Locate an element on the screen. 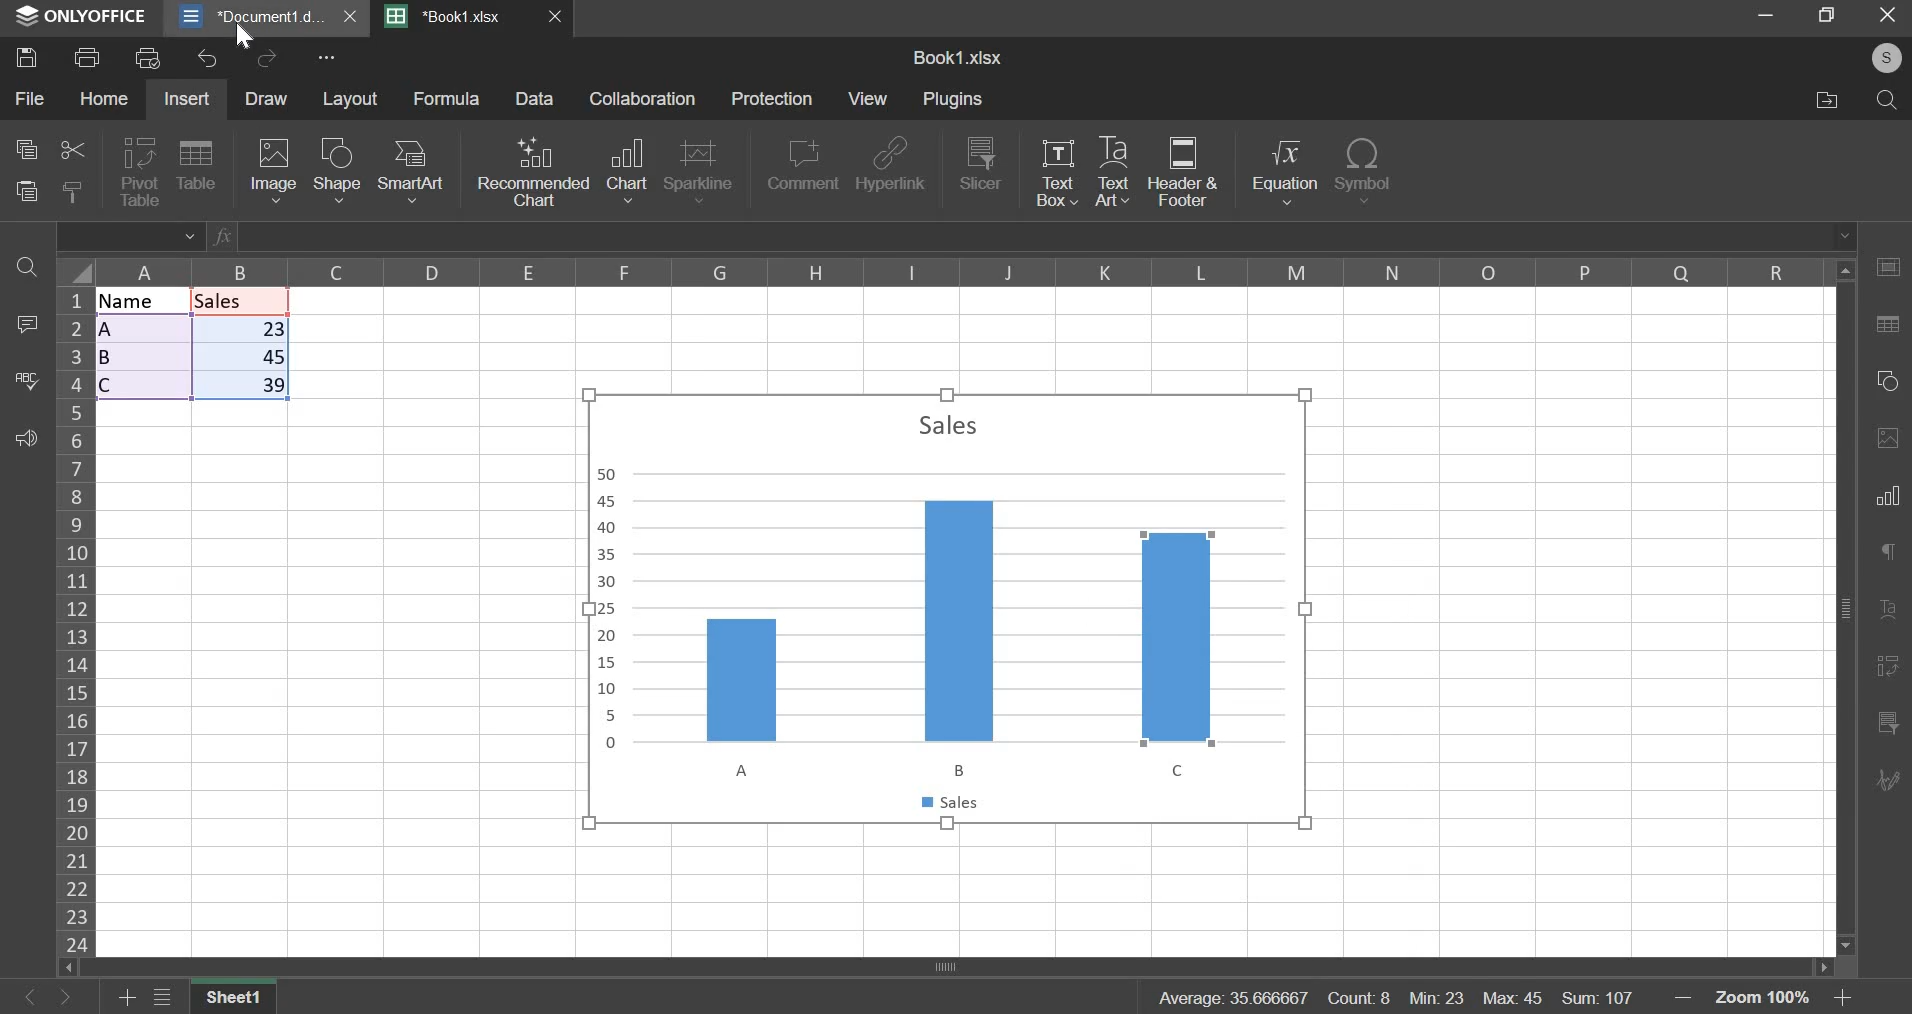  find is located at coordinates (23, 267).